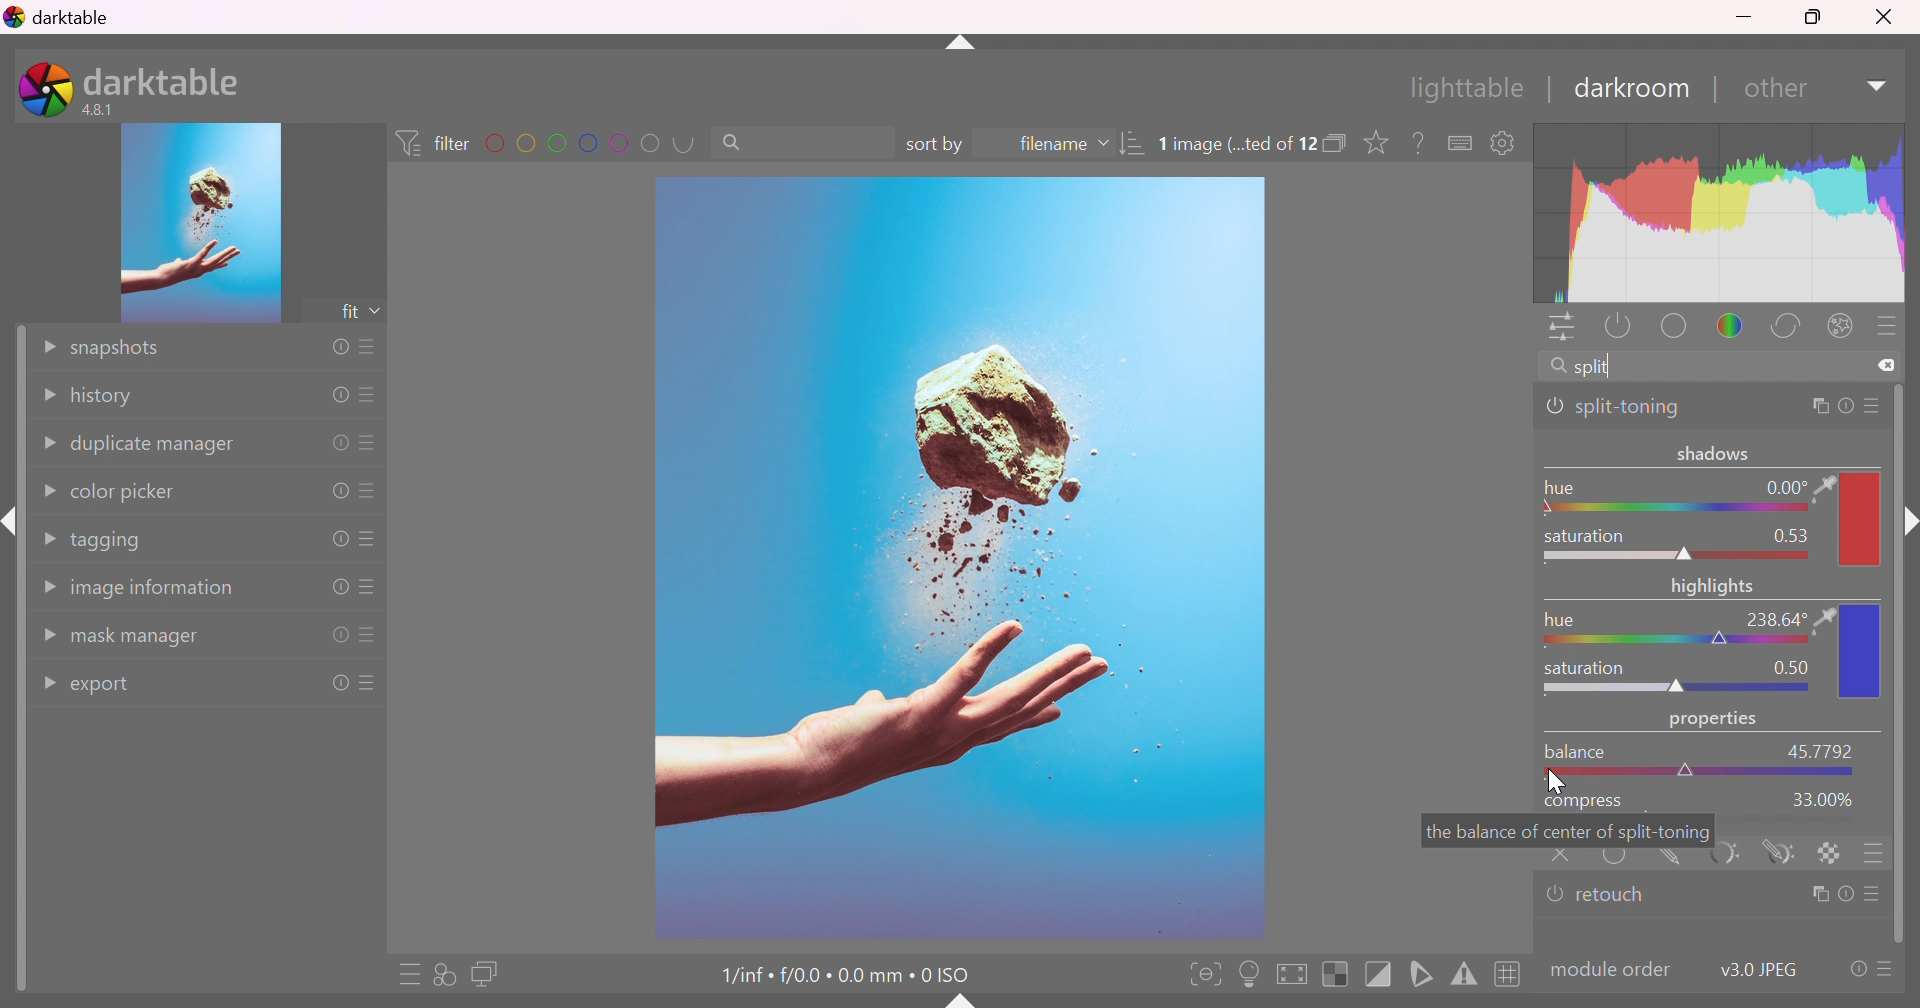 The height and width of the screenshot is (1008, 1920). What do you see at coordinates (1337, 140) in the screenshot?
I see `collapse grouped images` at bounding box center [1337, 140].